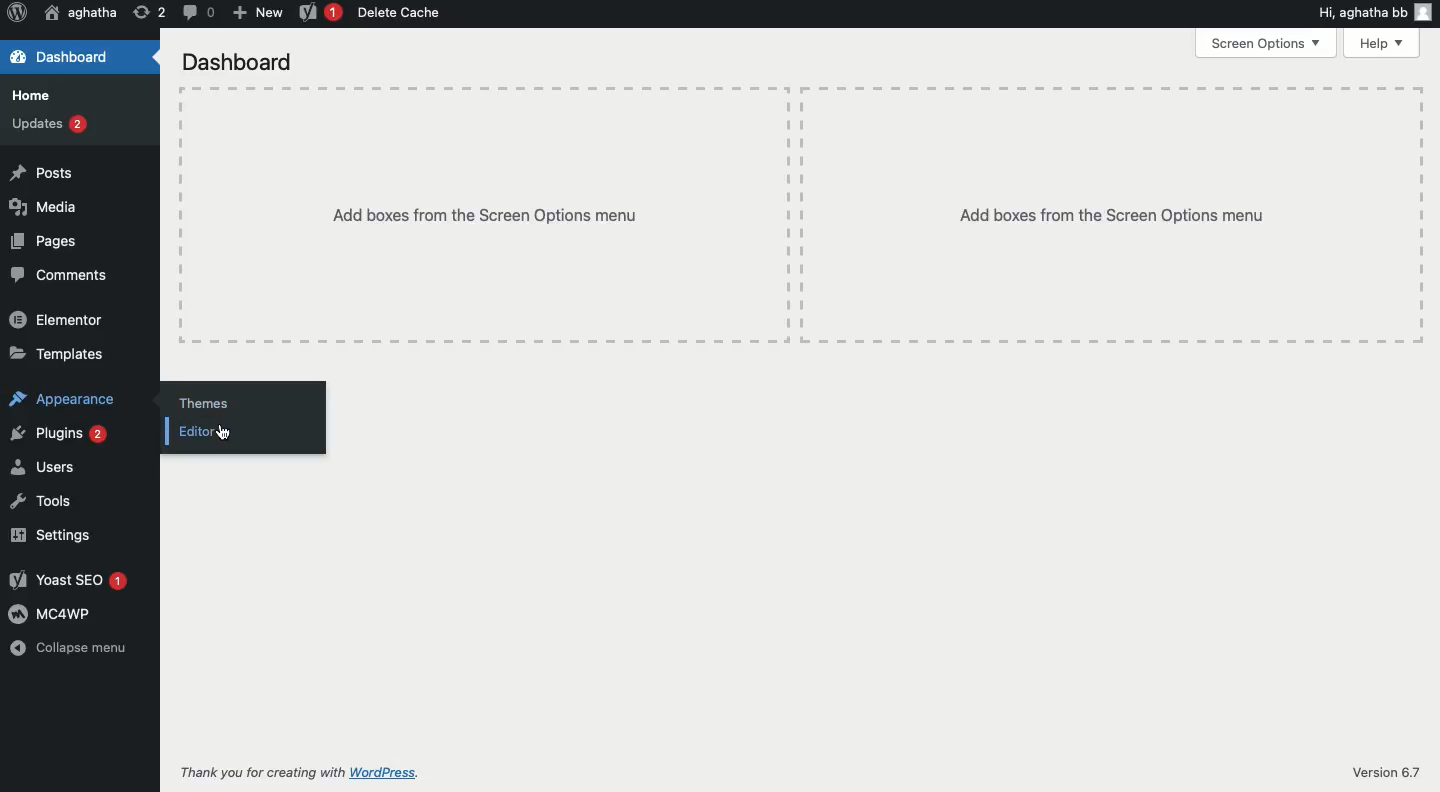 The image size is (1440, 792). What do you see at coordinates (44, 468) in the screenshot?
I see `Users` at bounding box center [44, 468].